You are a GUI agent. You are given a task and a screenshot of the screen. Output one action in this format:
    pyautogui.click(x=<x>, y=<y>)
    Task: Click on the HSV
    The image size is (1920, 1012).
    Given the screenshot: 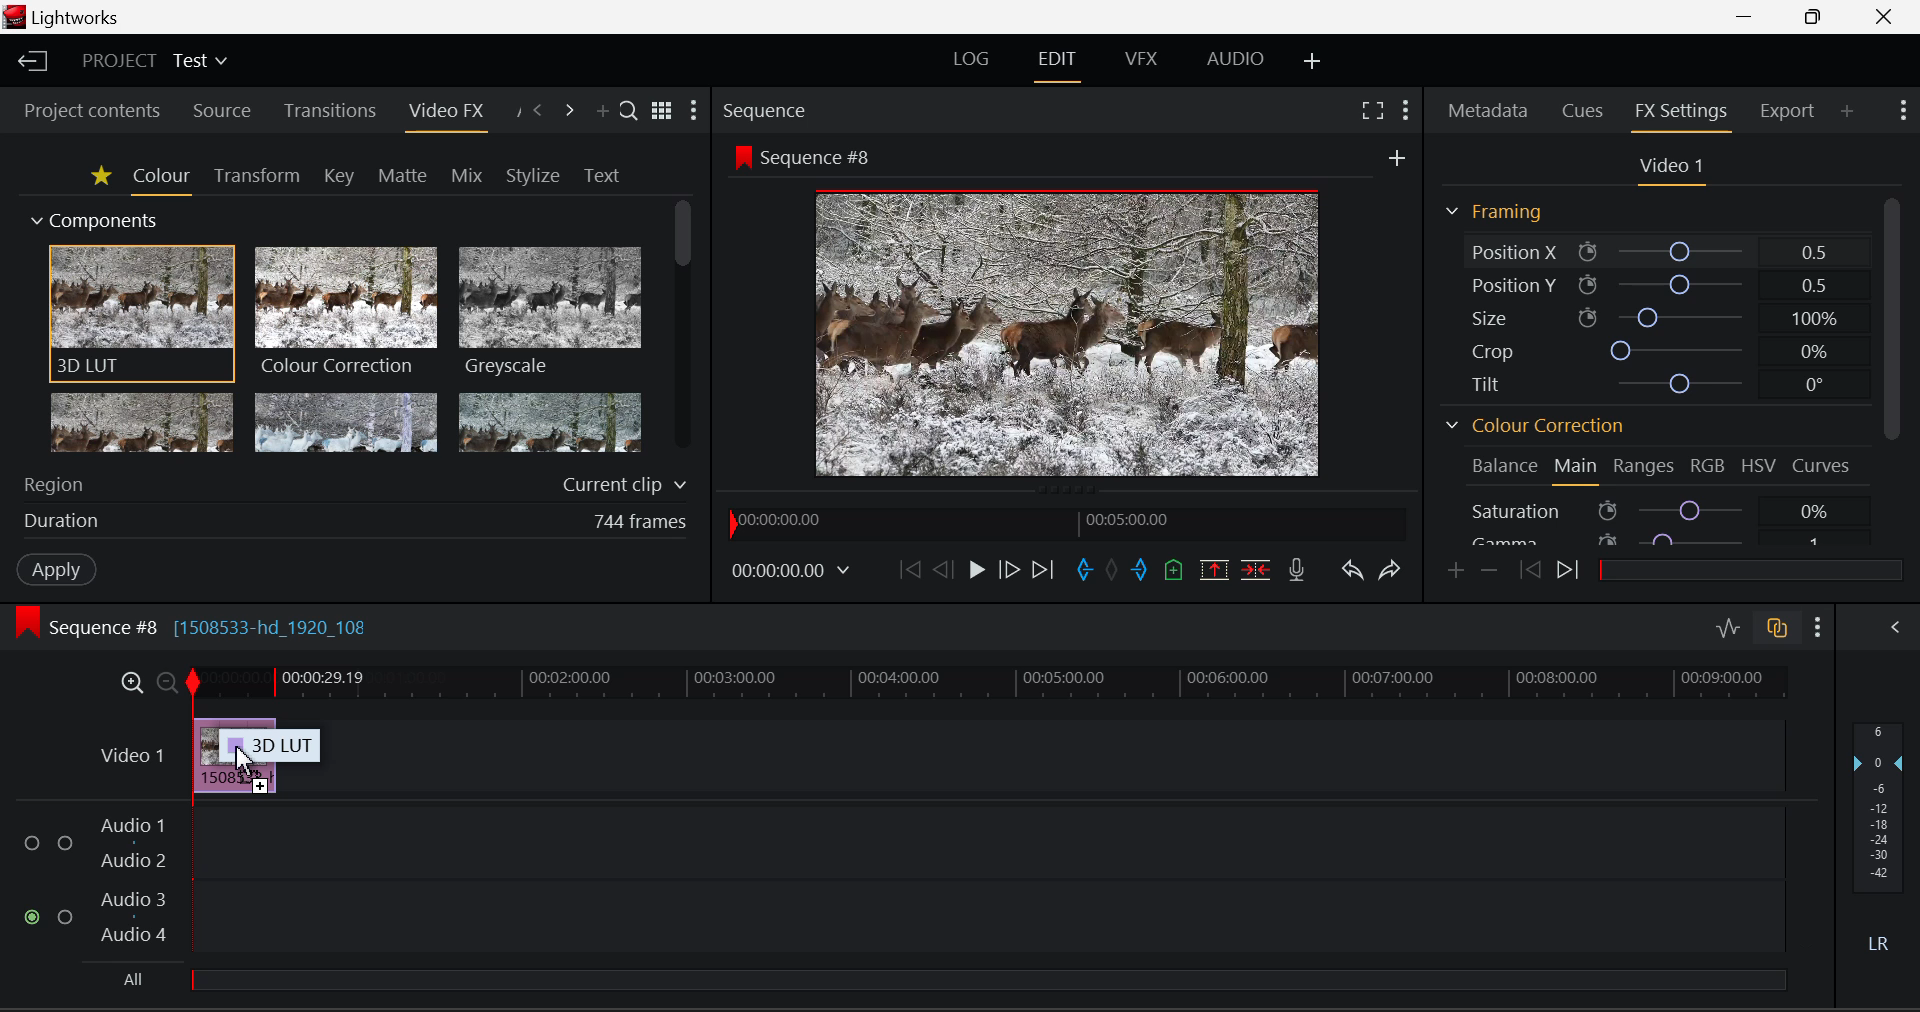 What is the action you would take?
    pyautogui.click(x=1757, y=468)
    